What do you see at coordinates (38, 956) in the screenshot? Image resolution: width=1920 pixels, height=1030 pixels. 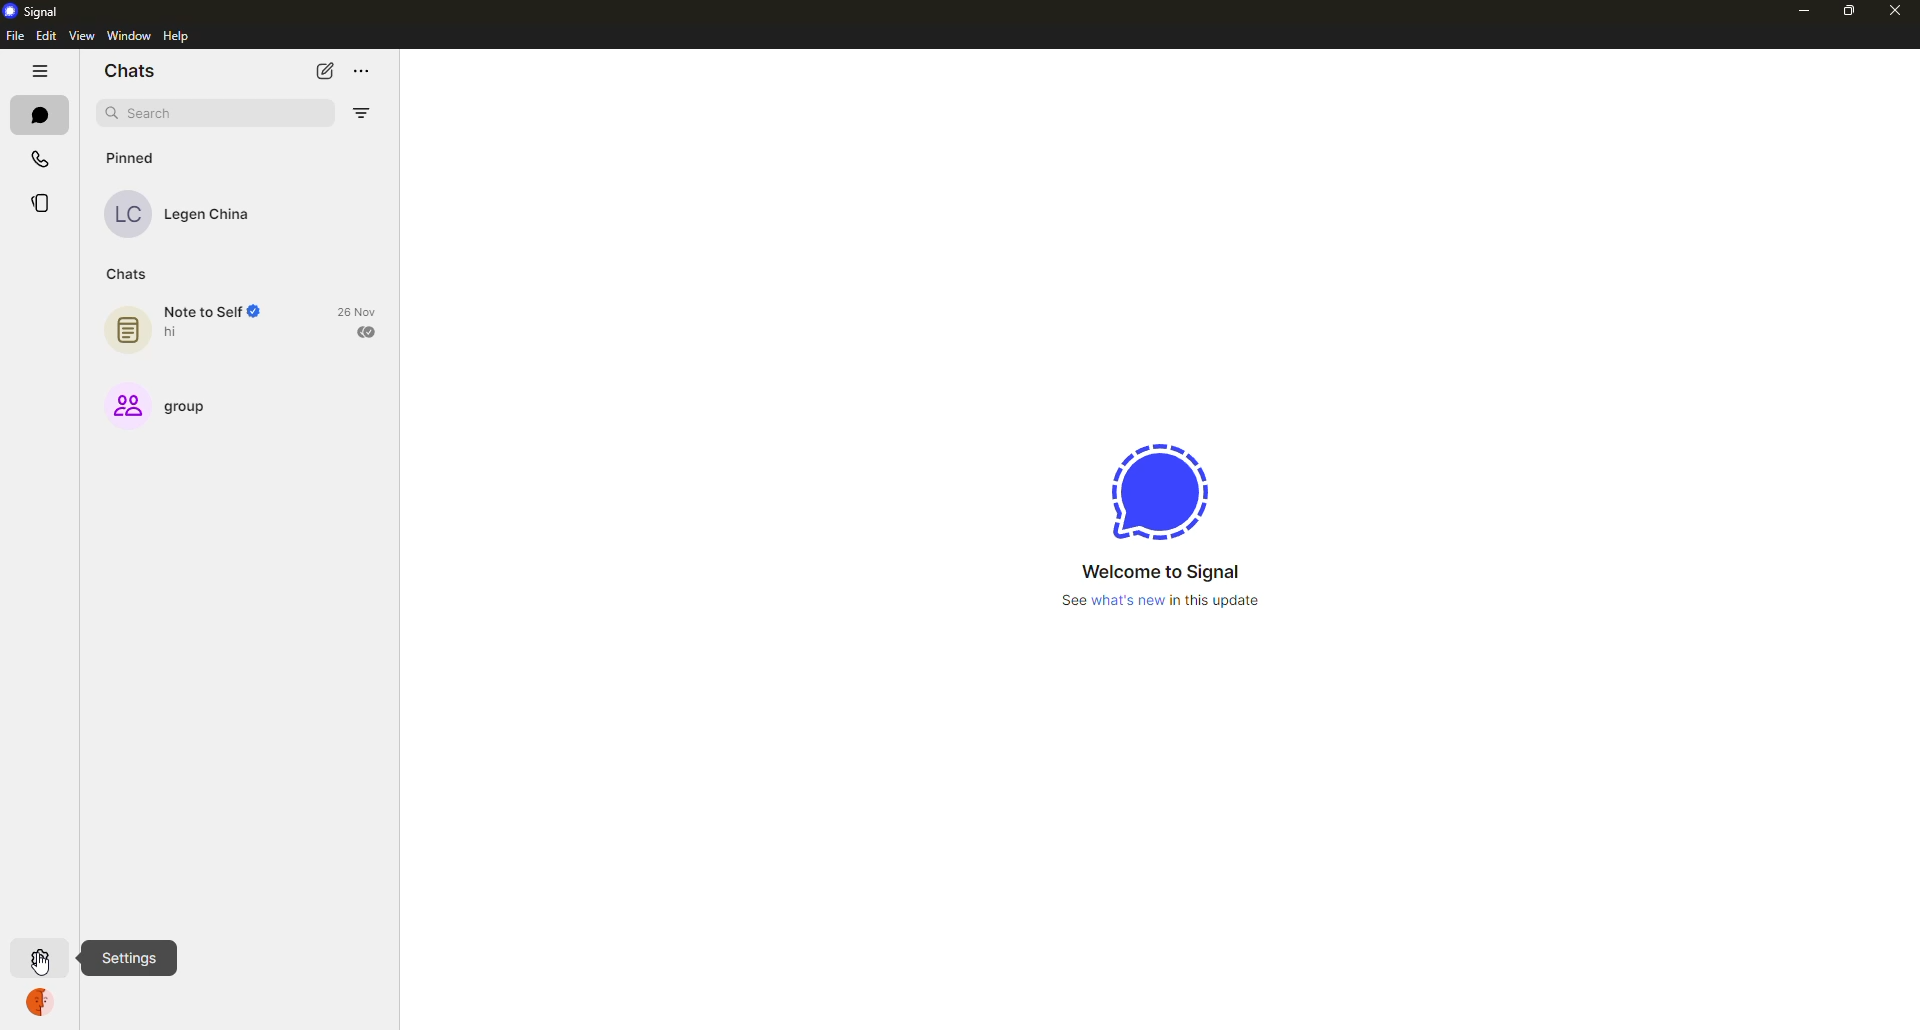 I see `settings` at bounding box center [38, 956].